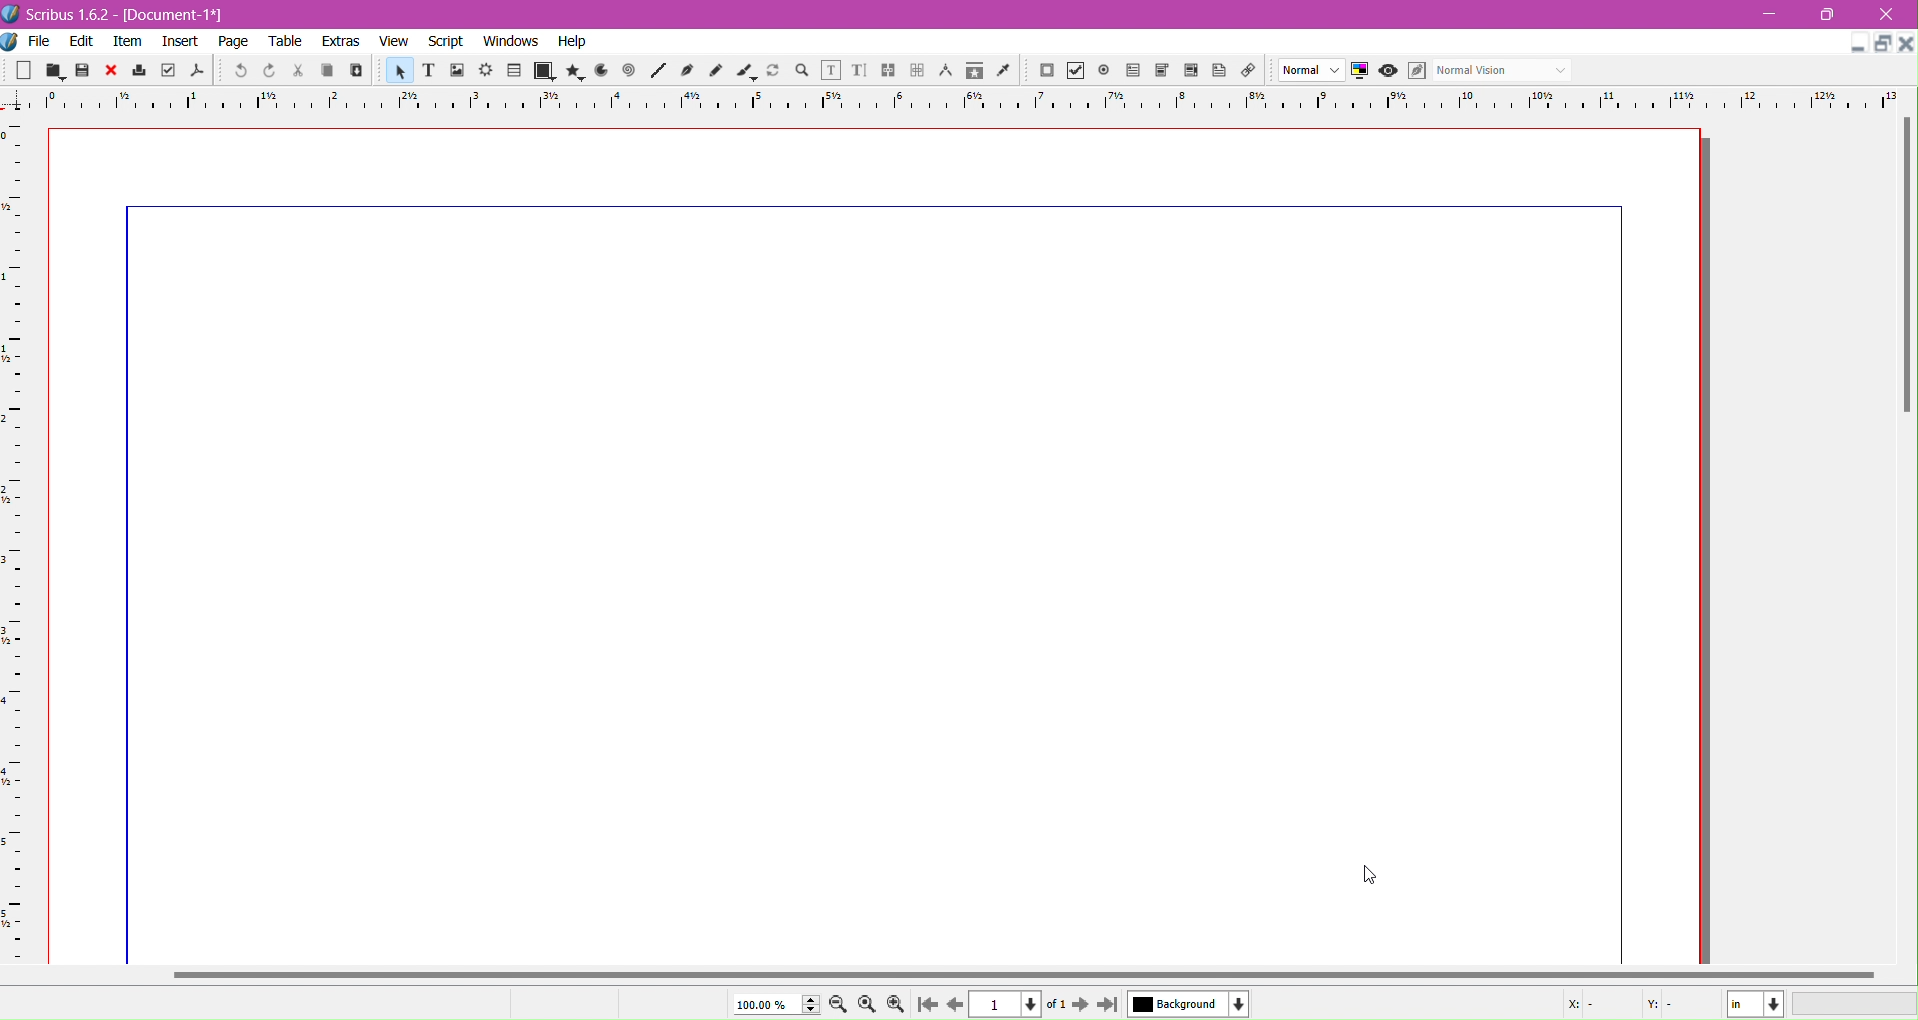 This screenshot has width=1918, height=1020. What do you see at coordinates (342, 42) in the screenshot?
I see `extras menu` at bounding box center [342, 42].